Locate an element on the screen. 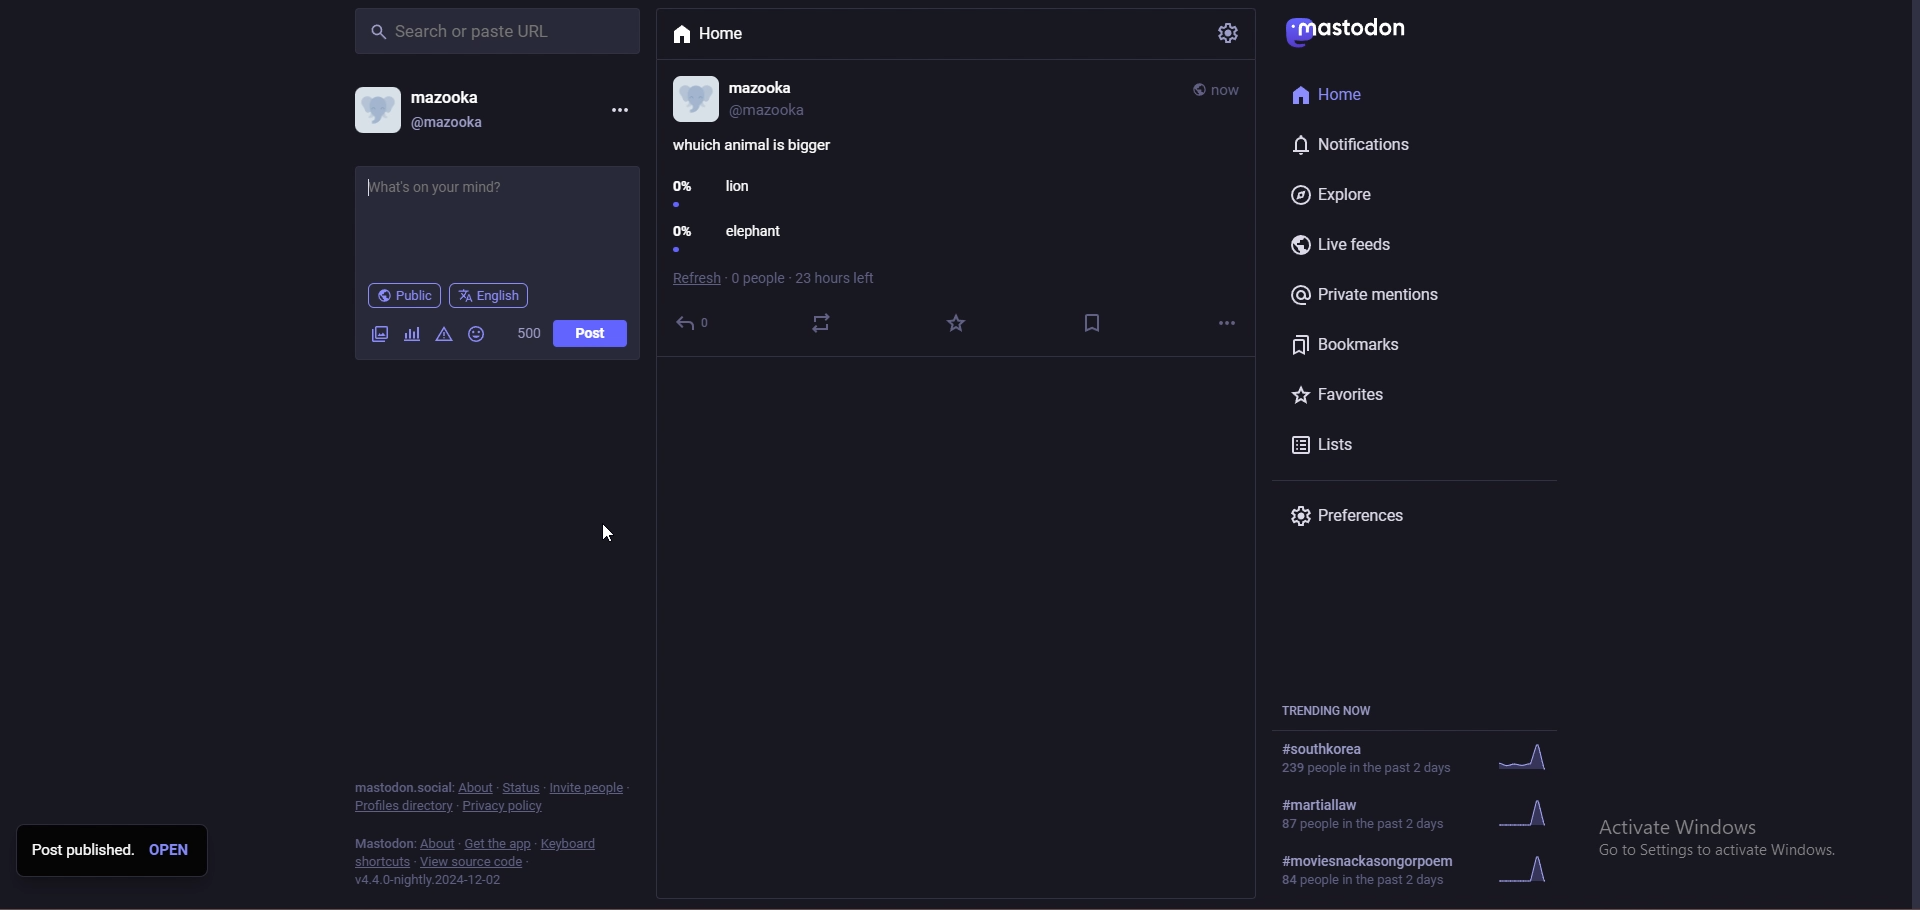 The image size is (1920, 910). post is located at coordinates (591, 334).